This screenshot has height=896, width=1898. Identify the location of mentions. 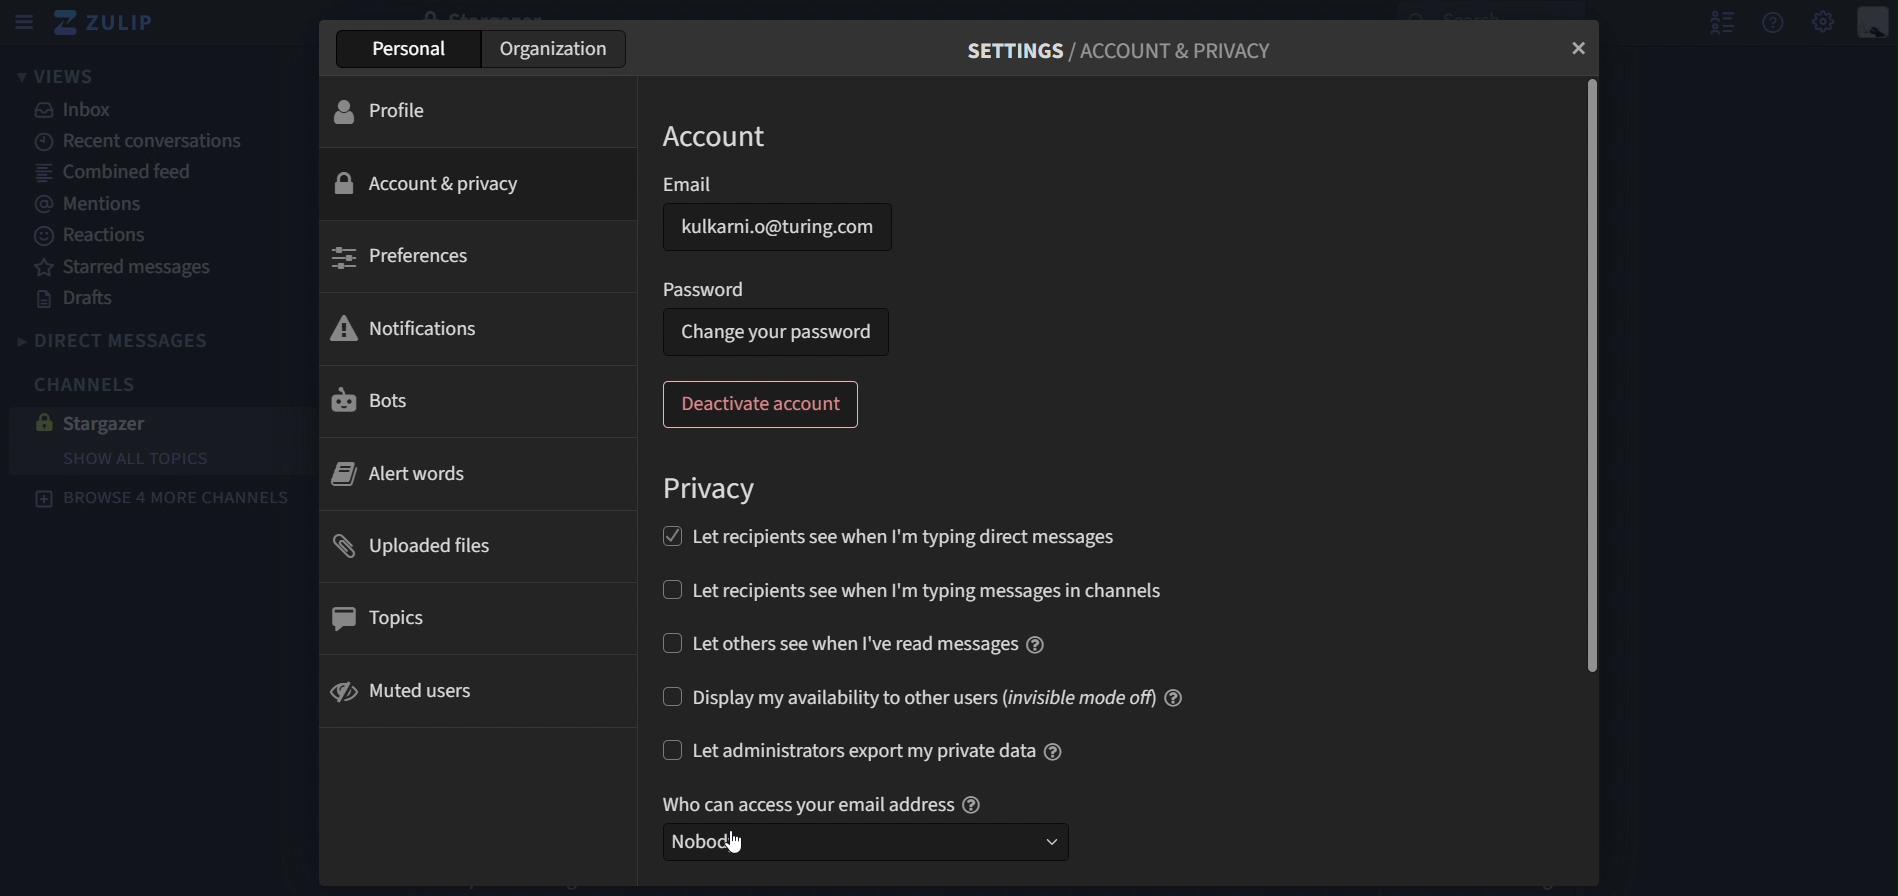
(110, 208).